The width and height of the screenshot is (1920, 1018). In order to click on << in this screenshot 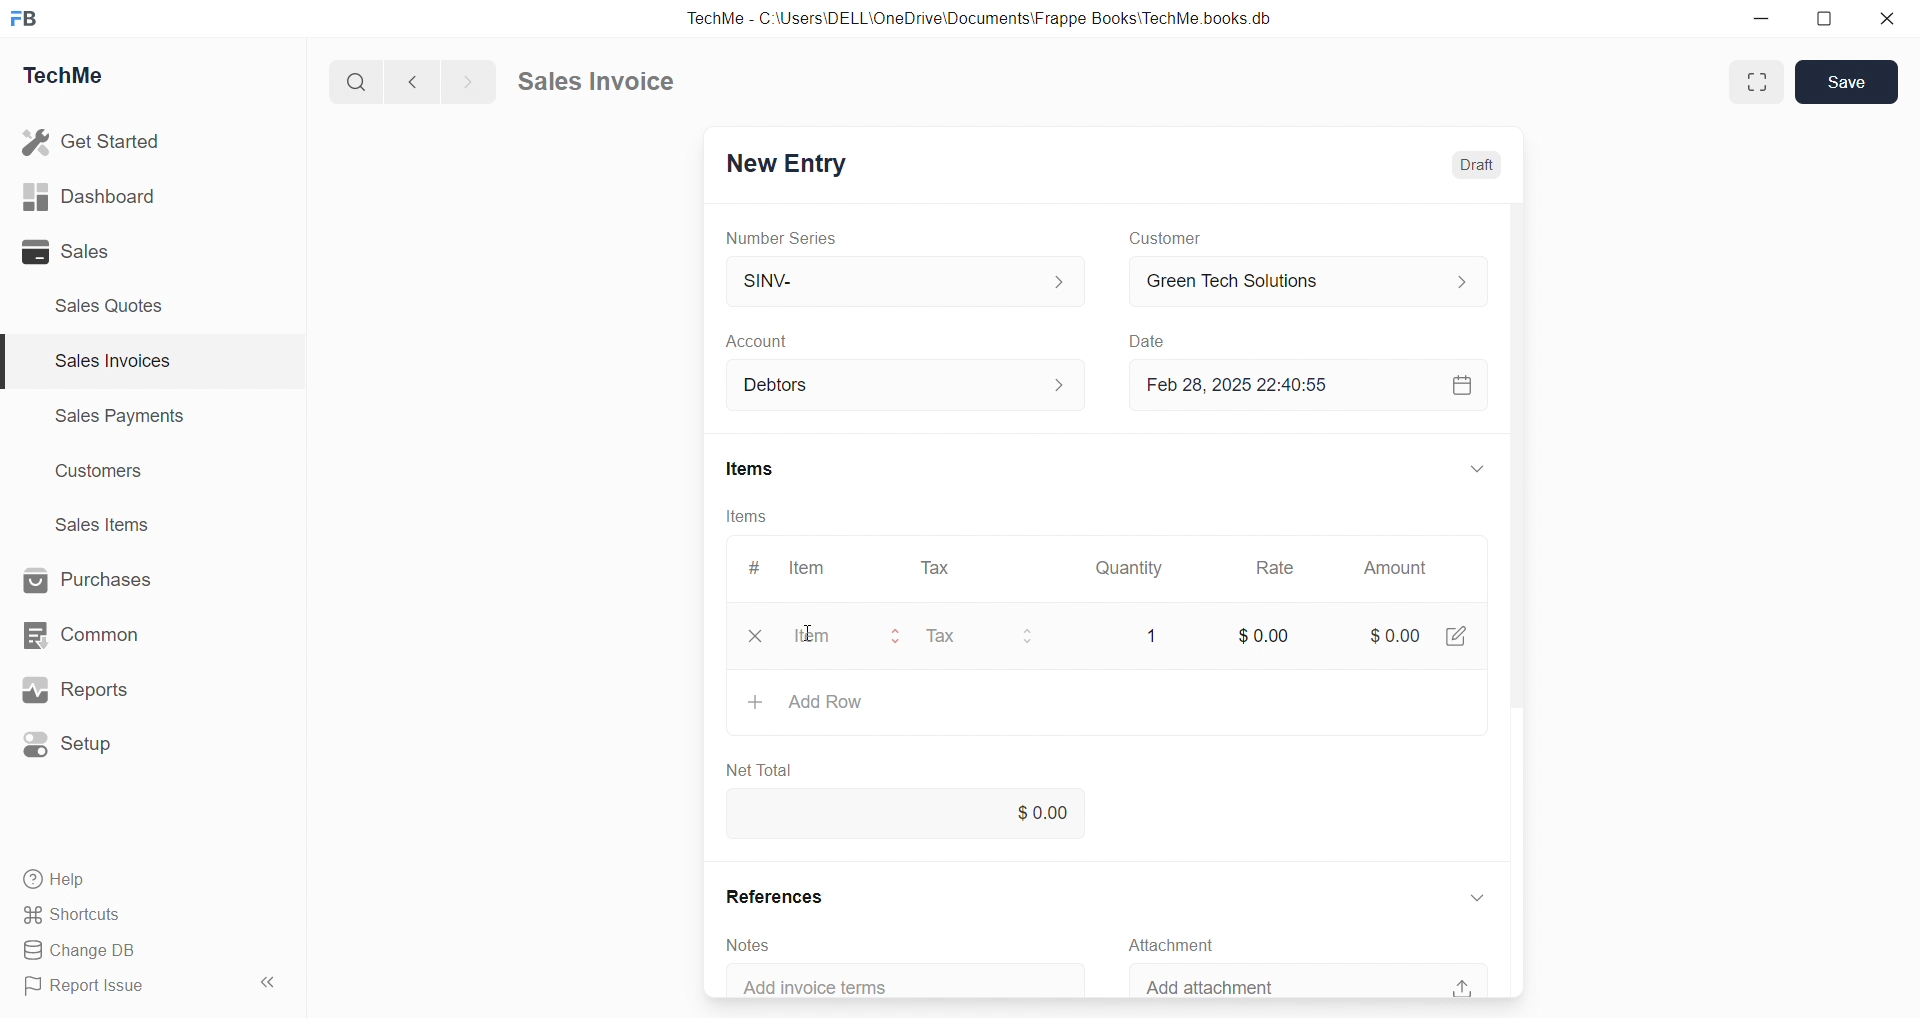, I will do `click(266, 982)`.